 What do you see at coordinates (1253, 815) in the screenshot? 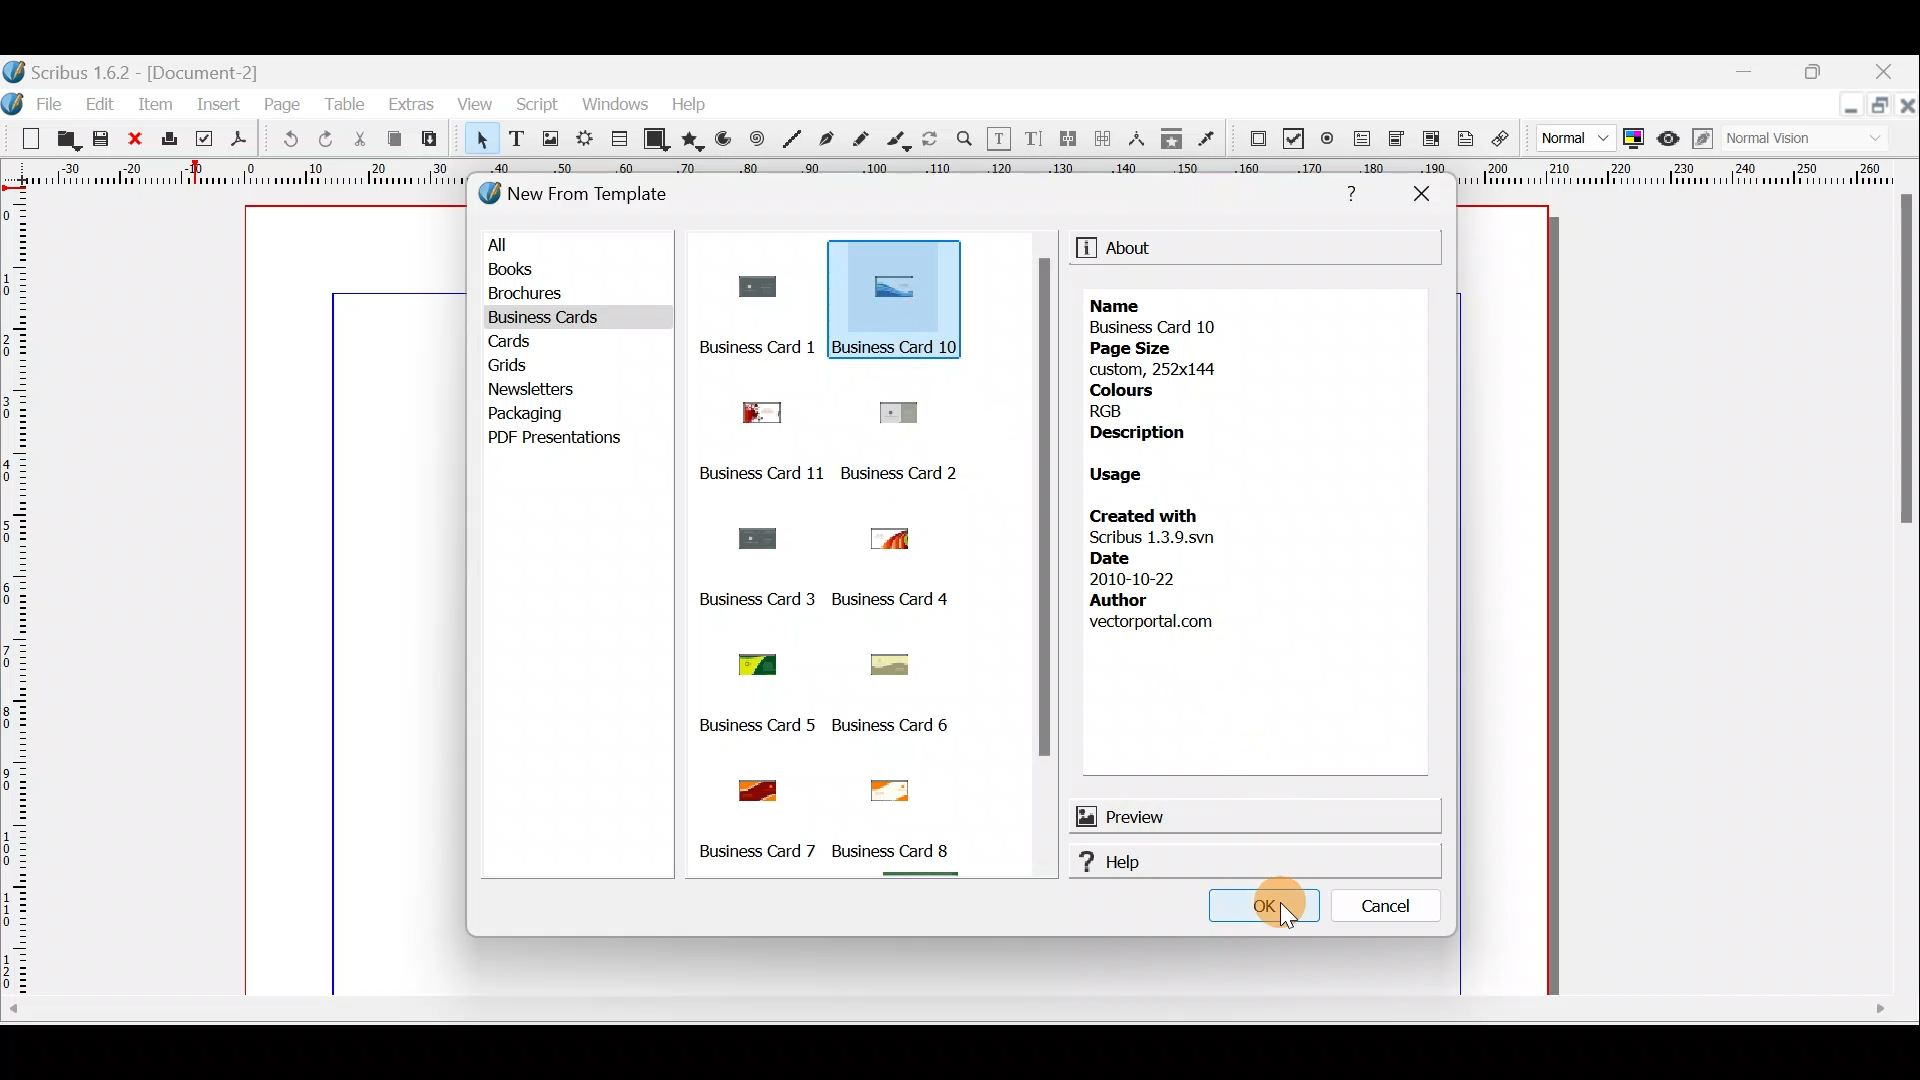
I see `Preview` at bounding box center [1253, 815].